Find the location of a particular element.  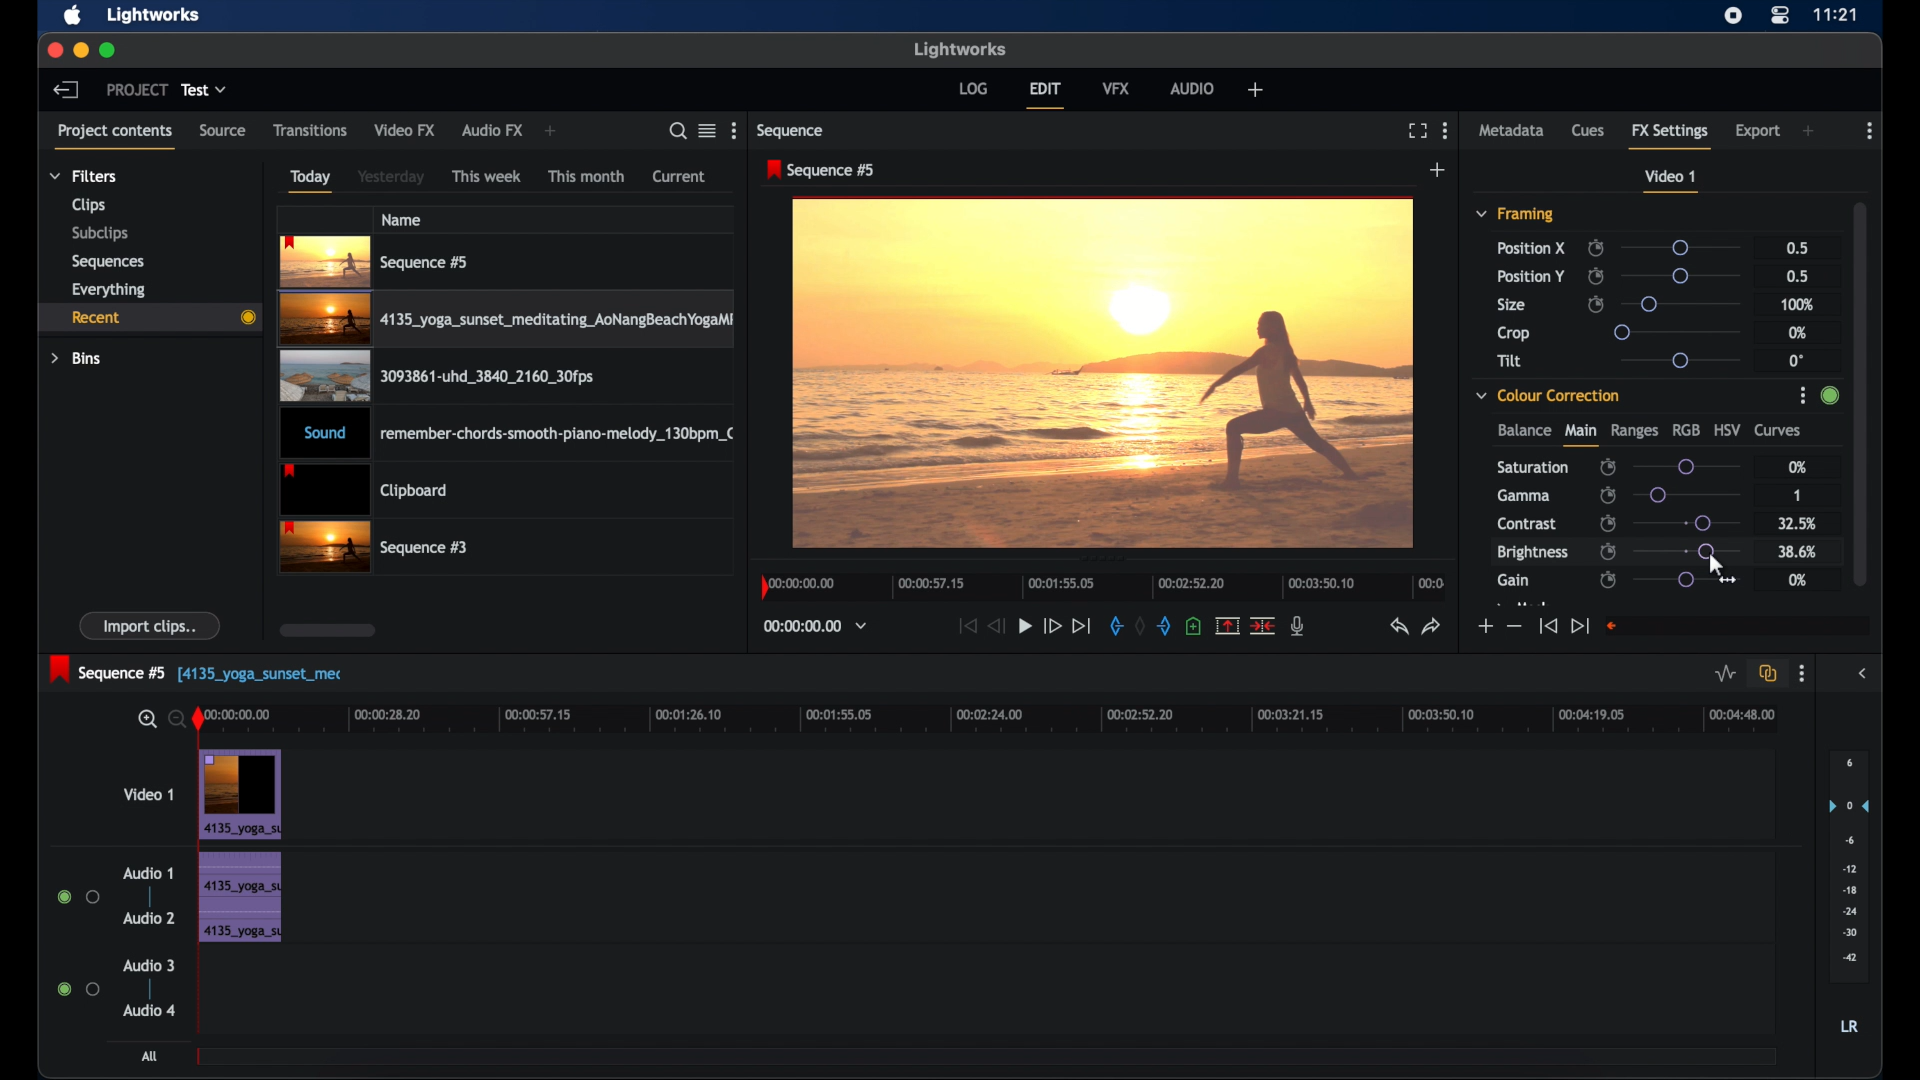

0.5 is located at coordinates (1800, 276).